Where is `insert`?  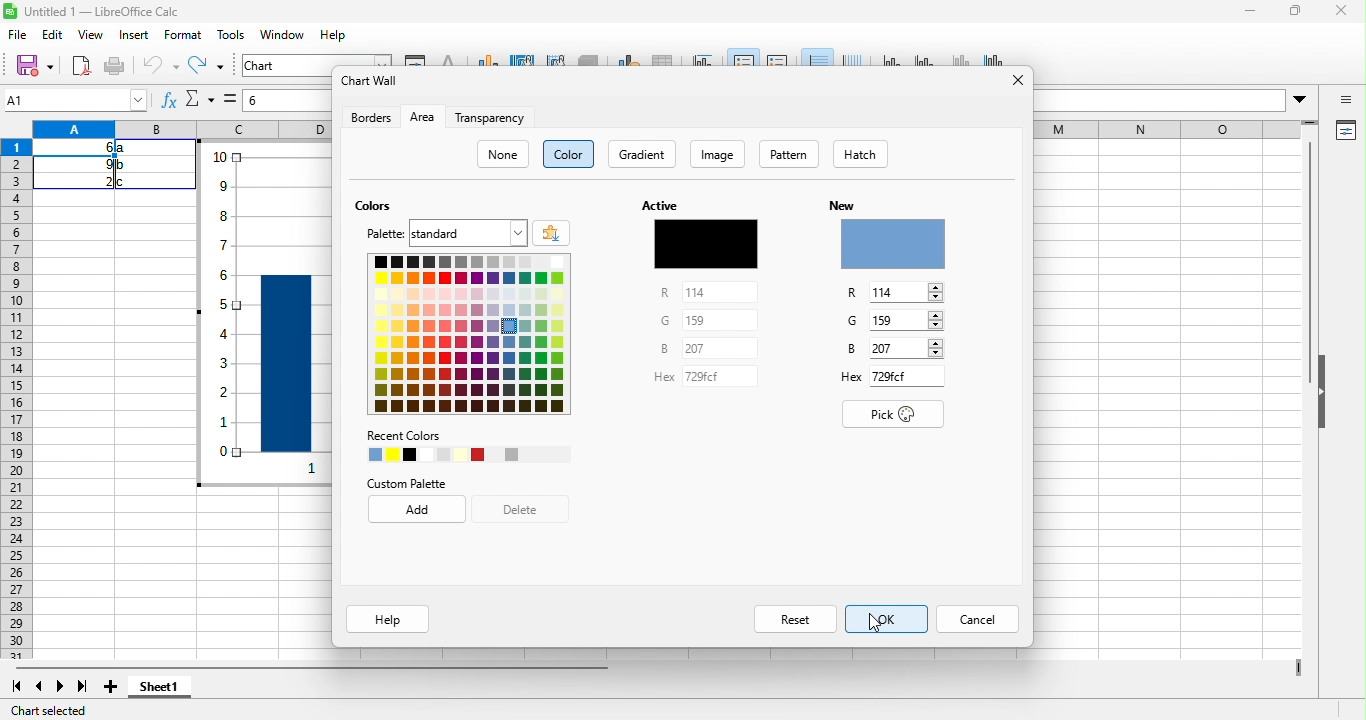
insert is located at coordinates (135, 35).